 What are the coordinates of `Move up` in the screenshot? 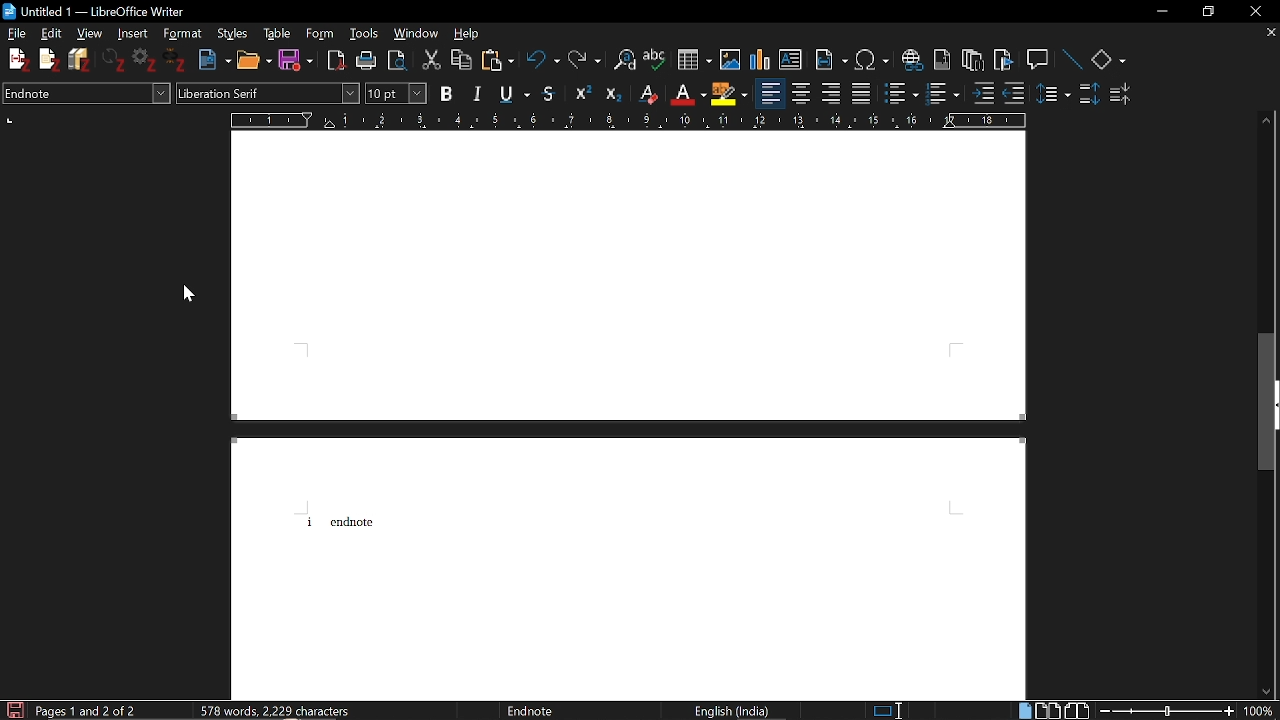 It's located at (1266, 122).